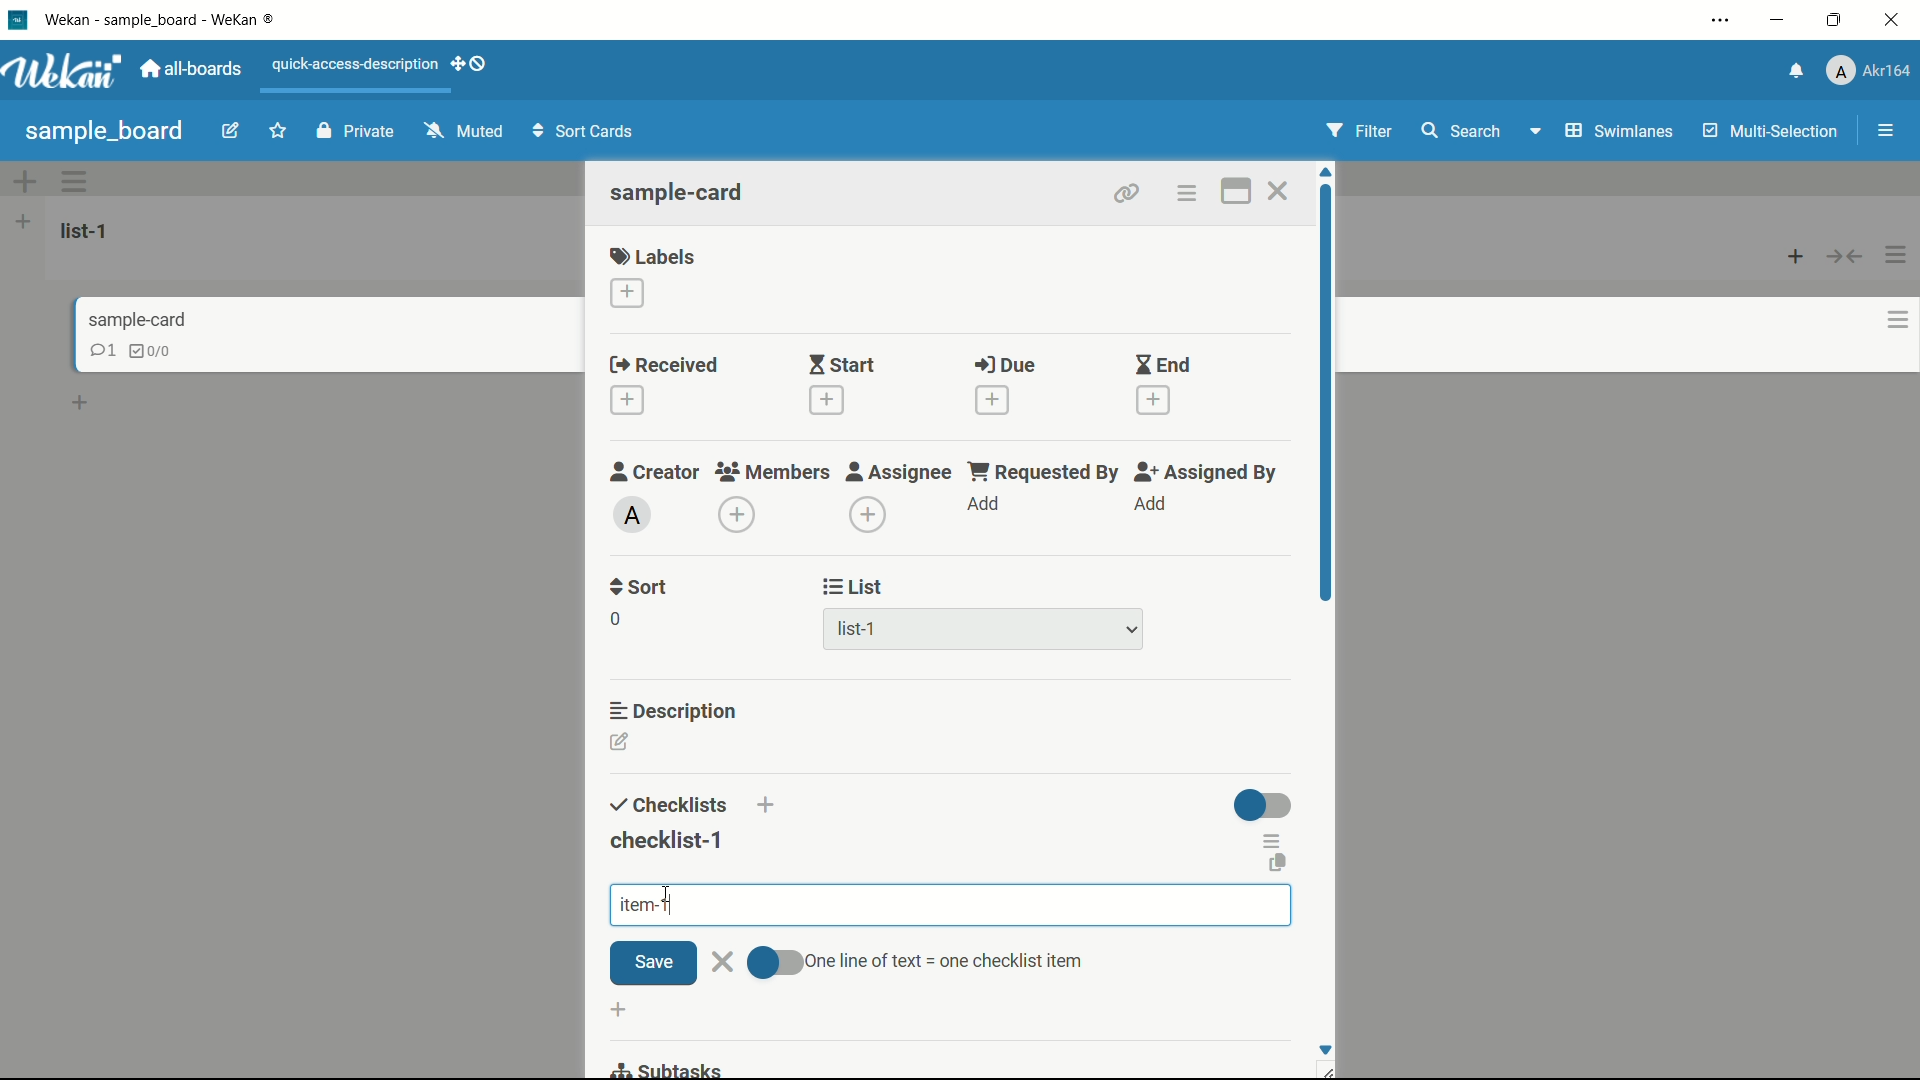  Describe the element at coordinates (353, 65) in the screenshot. I see `quick-access-description` at that location.